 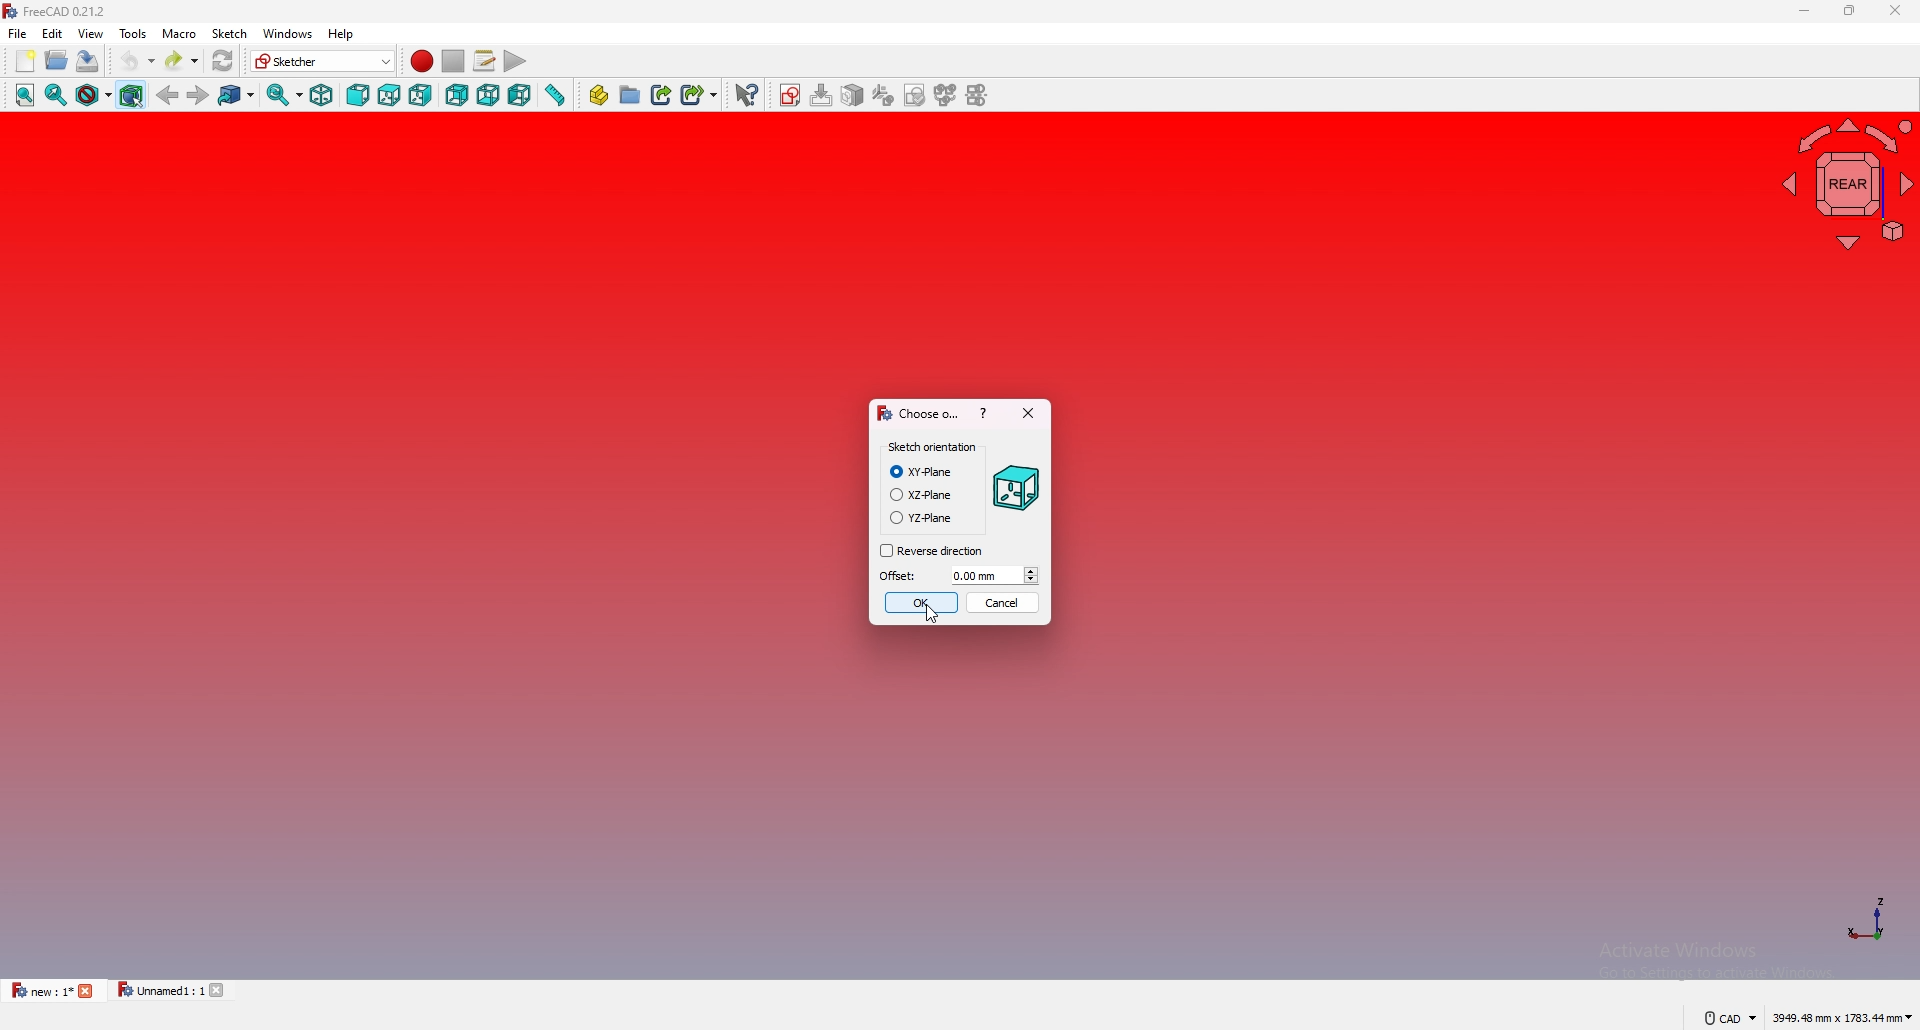 I want to click on draw style, so click(x=93, y=94).